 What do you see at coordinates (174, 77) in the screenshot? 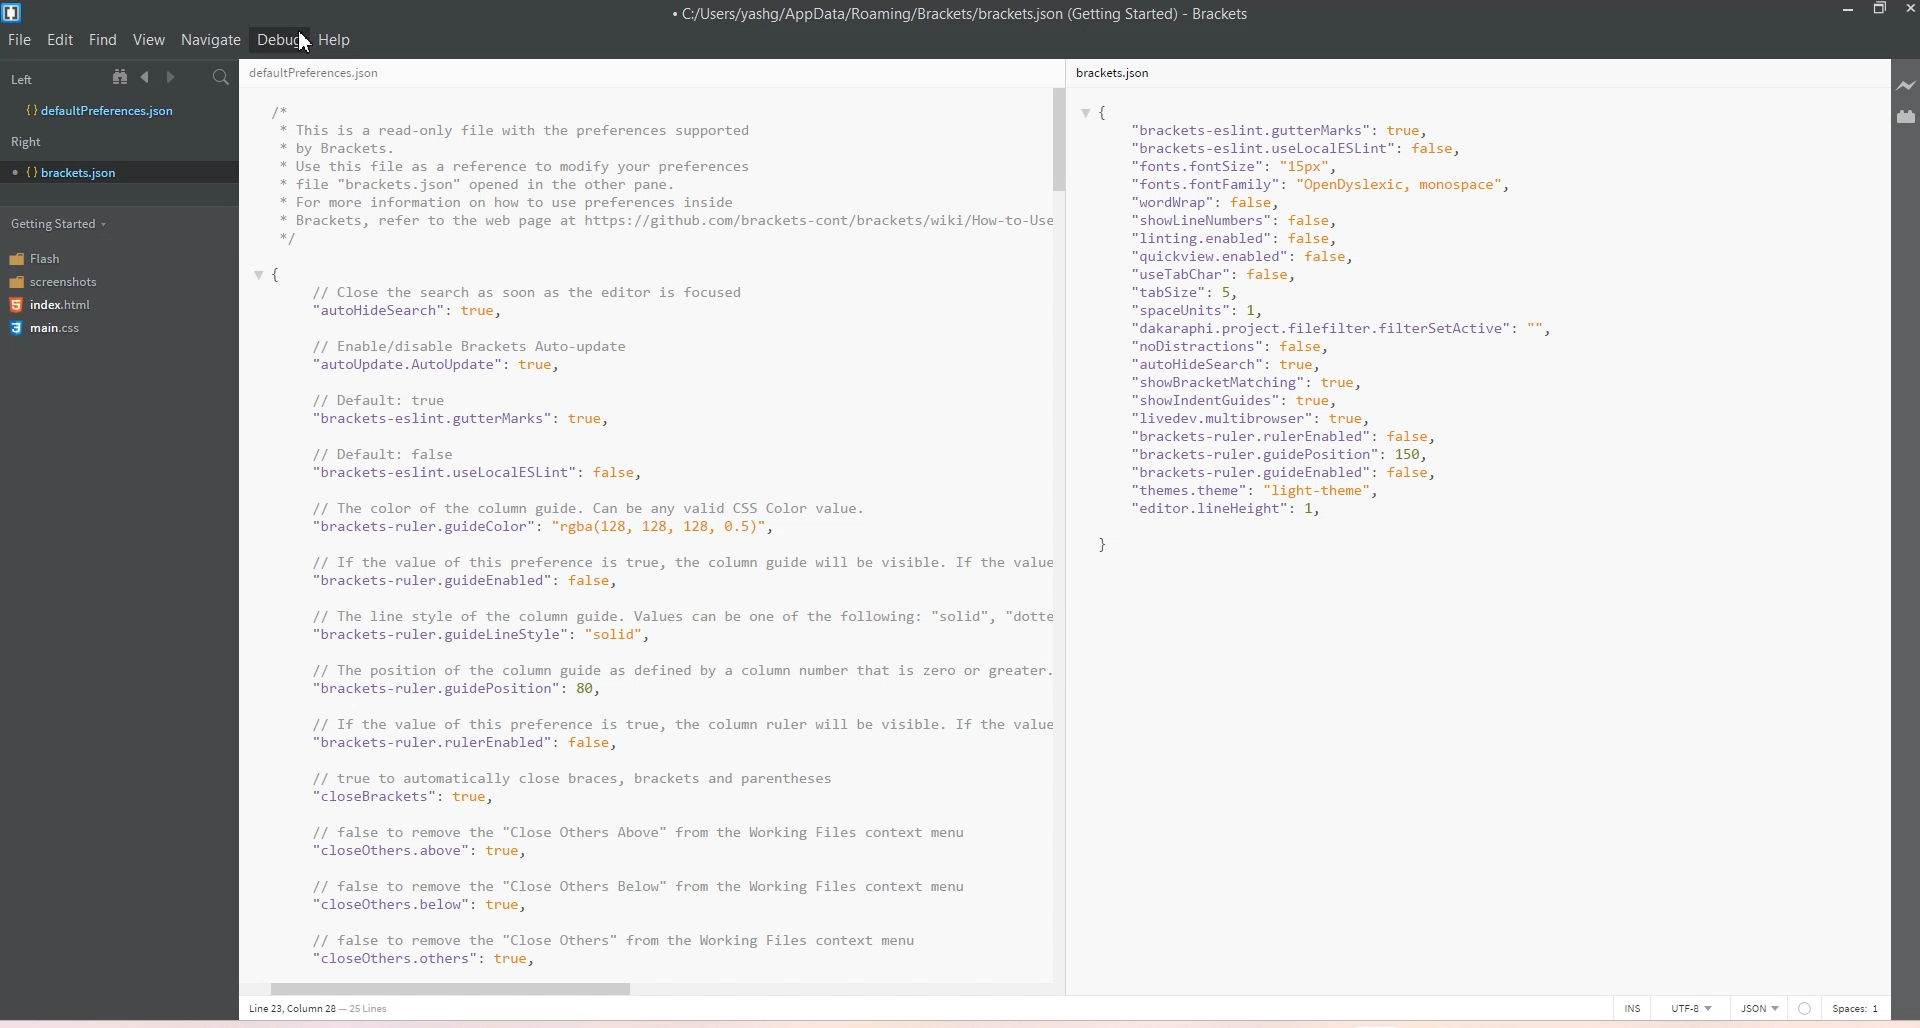
I see `Navigate Forwards` at bounding box center [174, 77].